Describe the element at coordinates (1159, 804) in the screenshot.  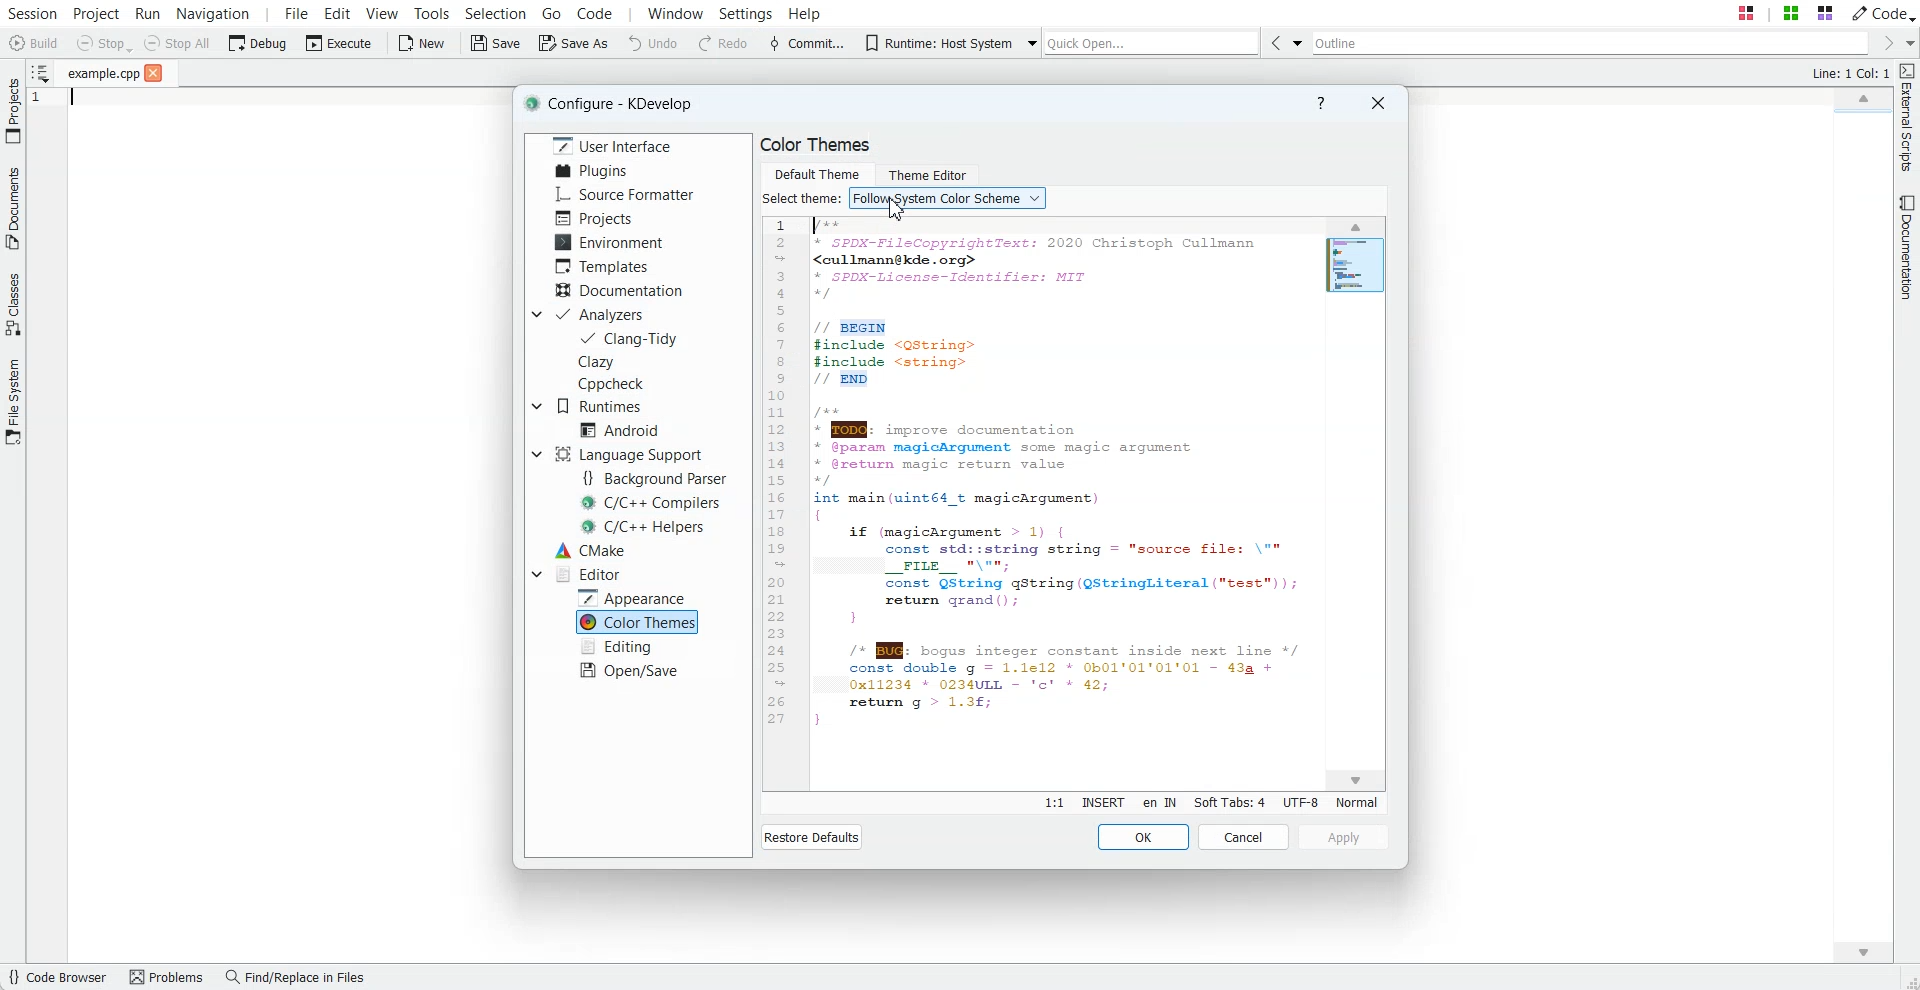
I see `en IN` at that location.